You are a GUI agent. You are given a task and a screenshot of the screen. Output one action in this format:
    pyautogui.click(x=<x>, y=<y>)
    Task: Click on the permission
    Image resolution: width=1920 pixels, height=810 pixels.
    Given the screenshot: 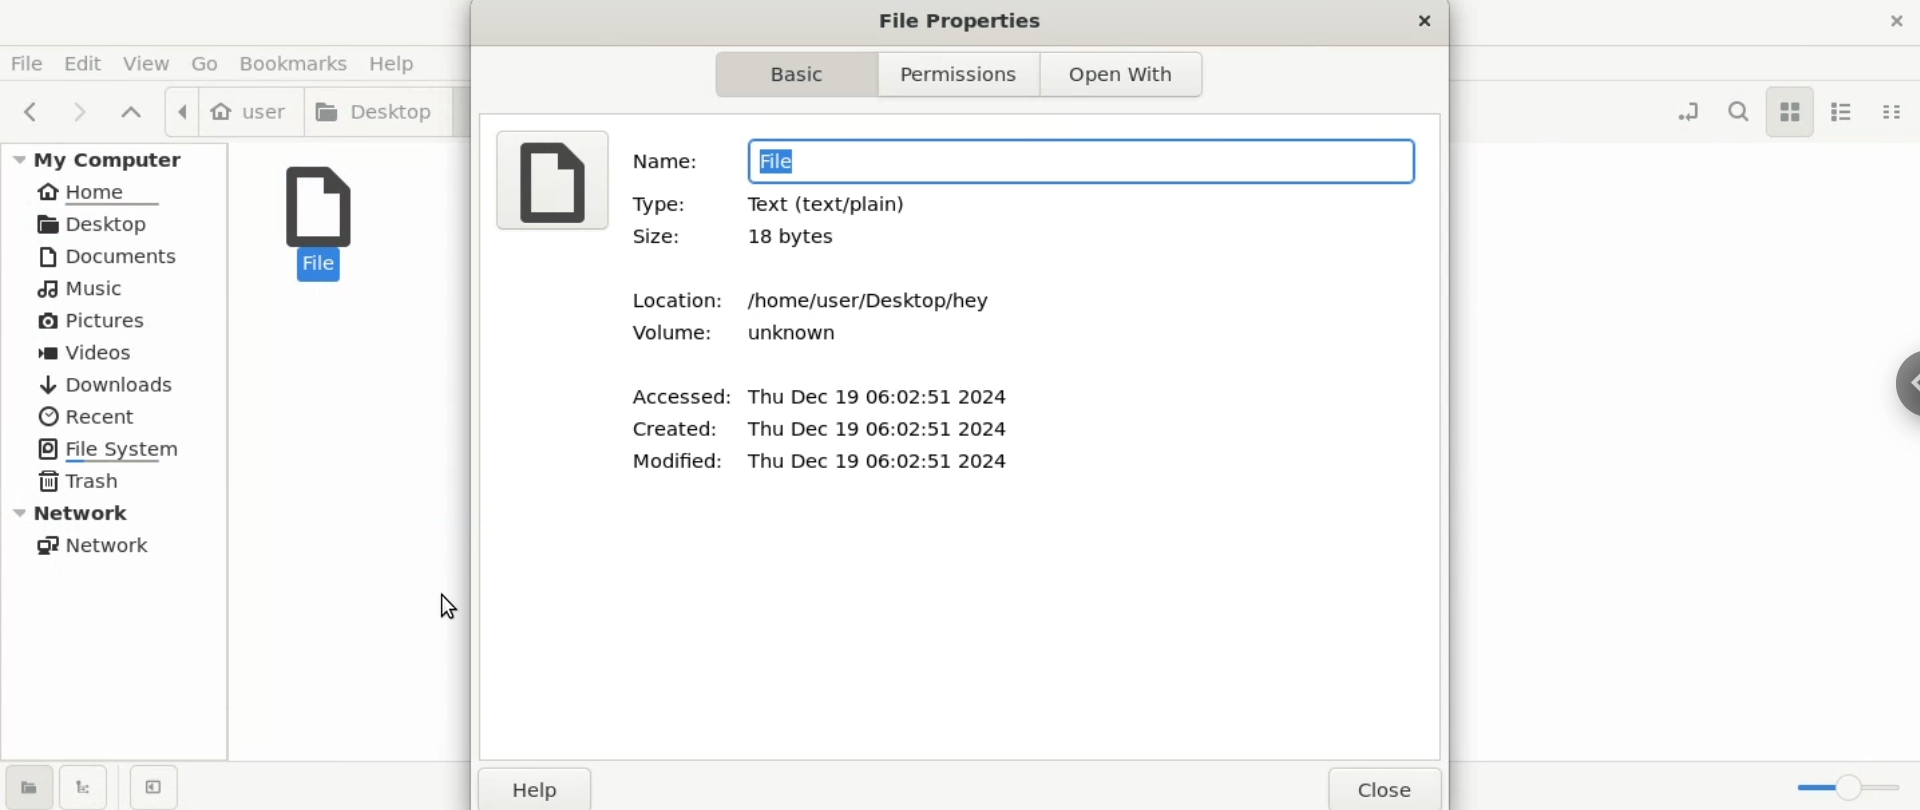 What is the action you would take?
    pyautogui.click(x=963, y=72)
    